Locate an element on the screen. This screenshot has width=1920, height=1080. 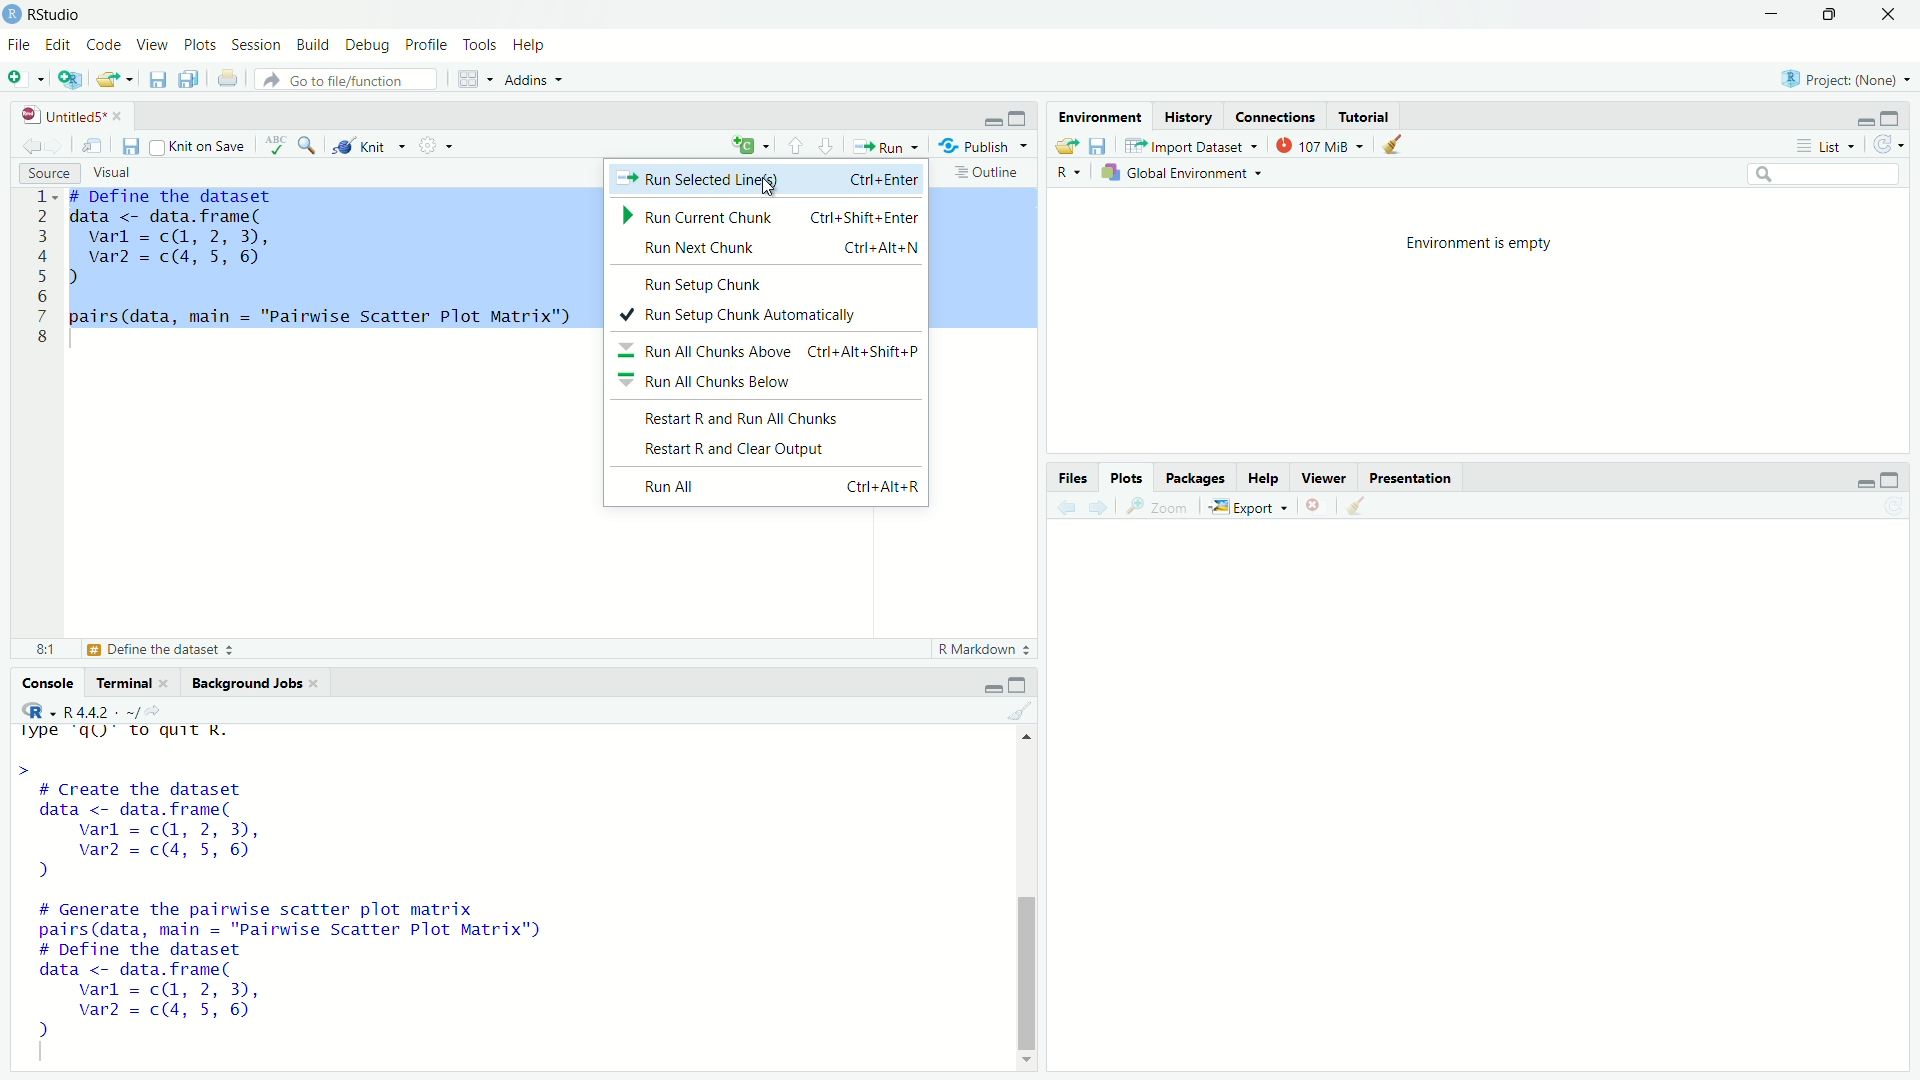
Terminal is located at coordinates (131, 680).